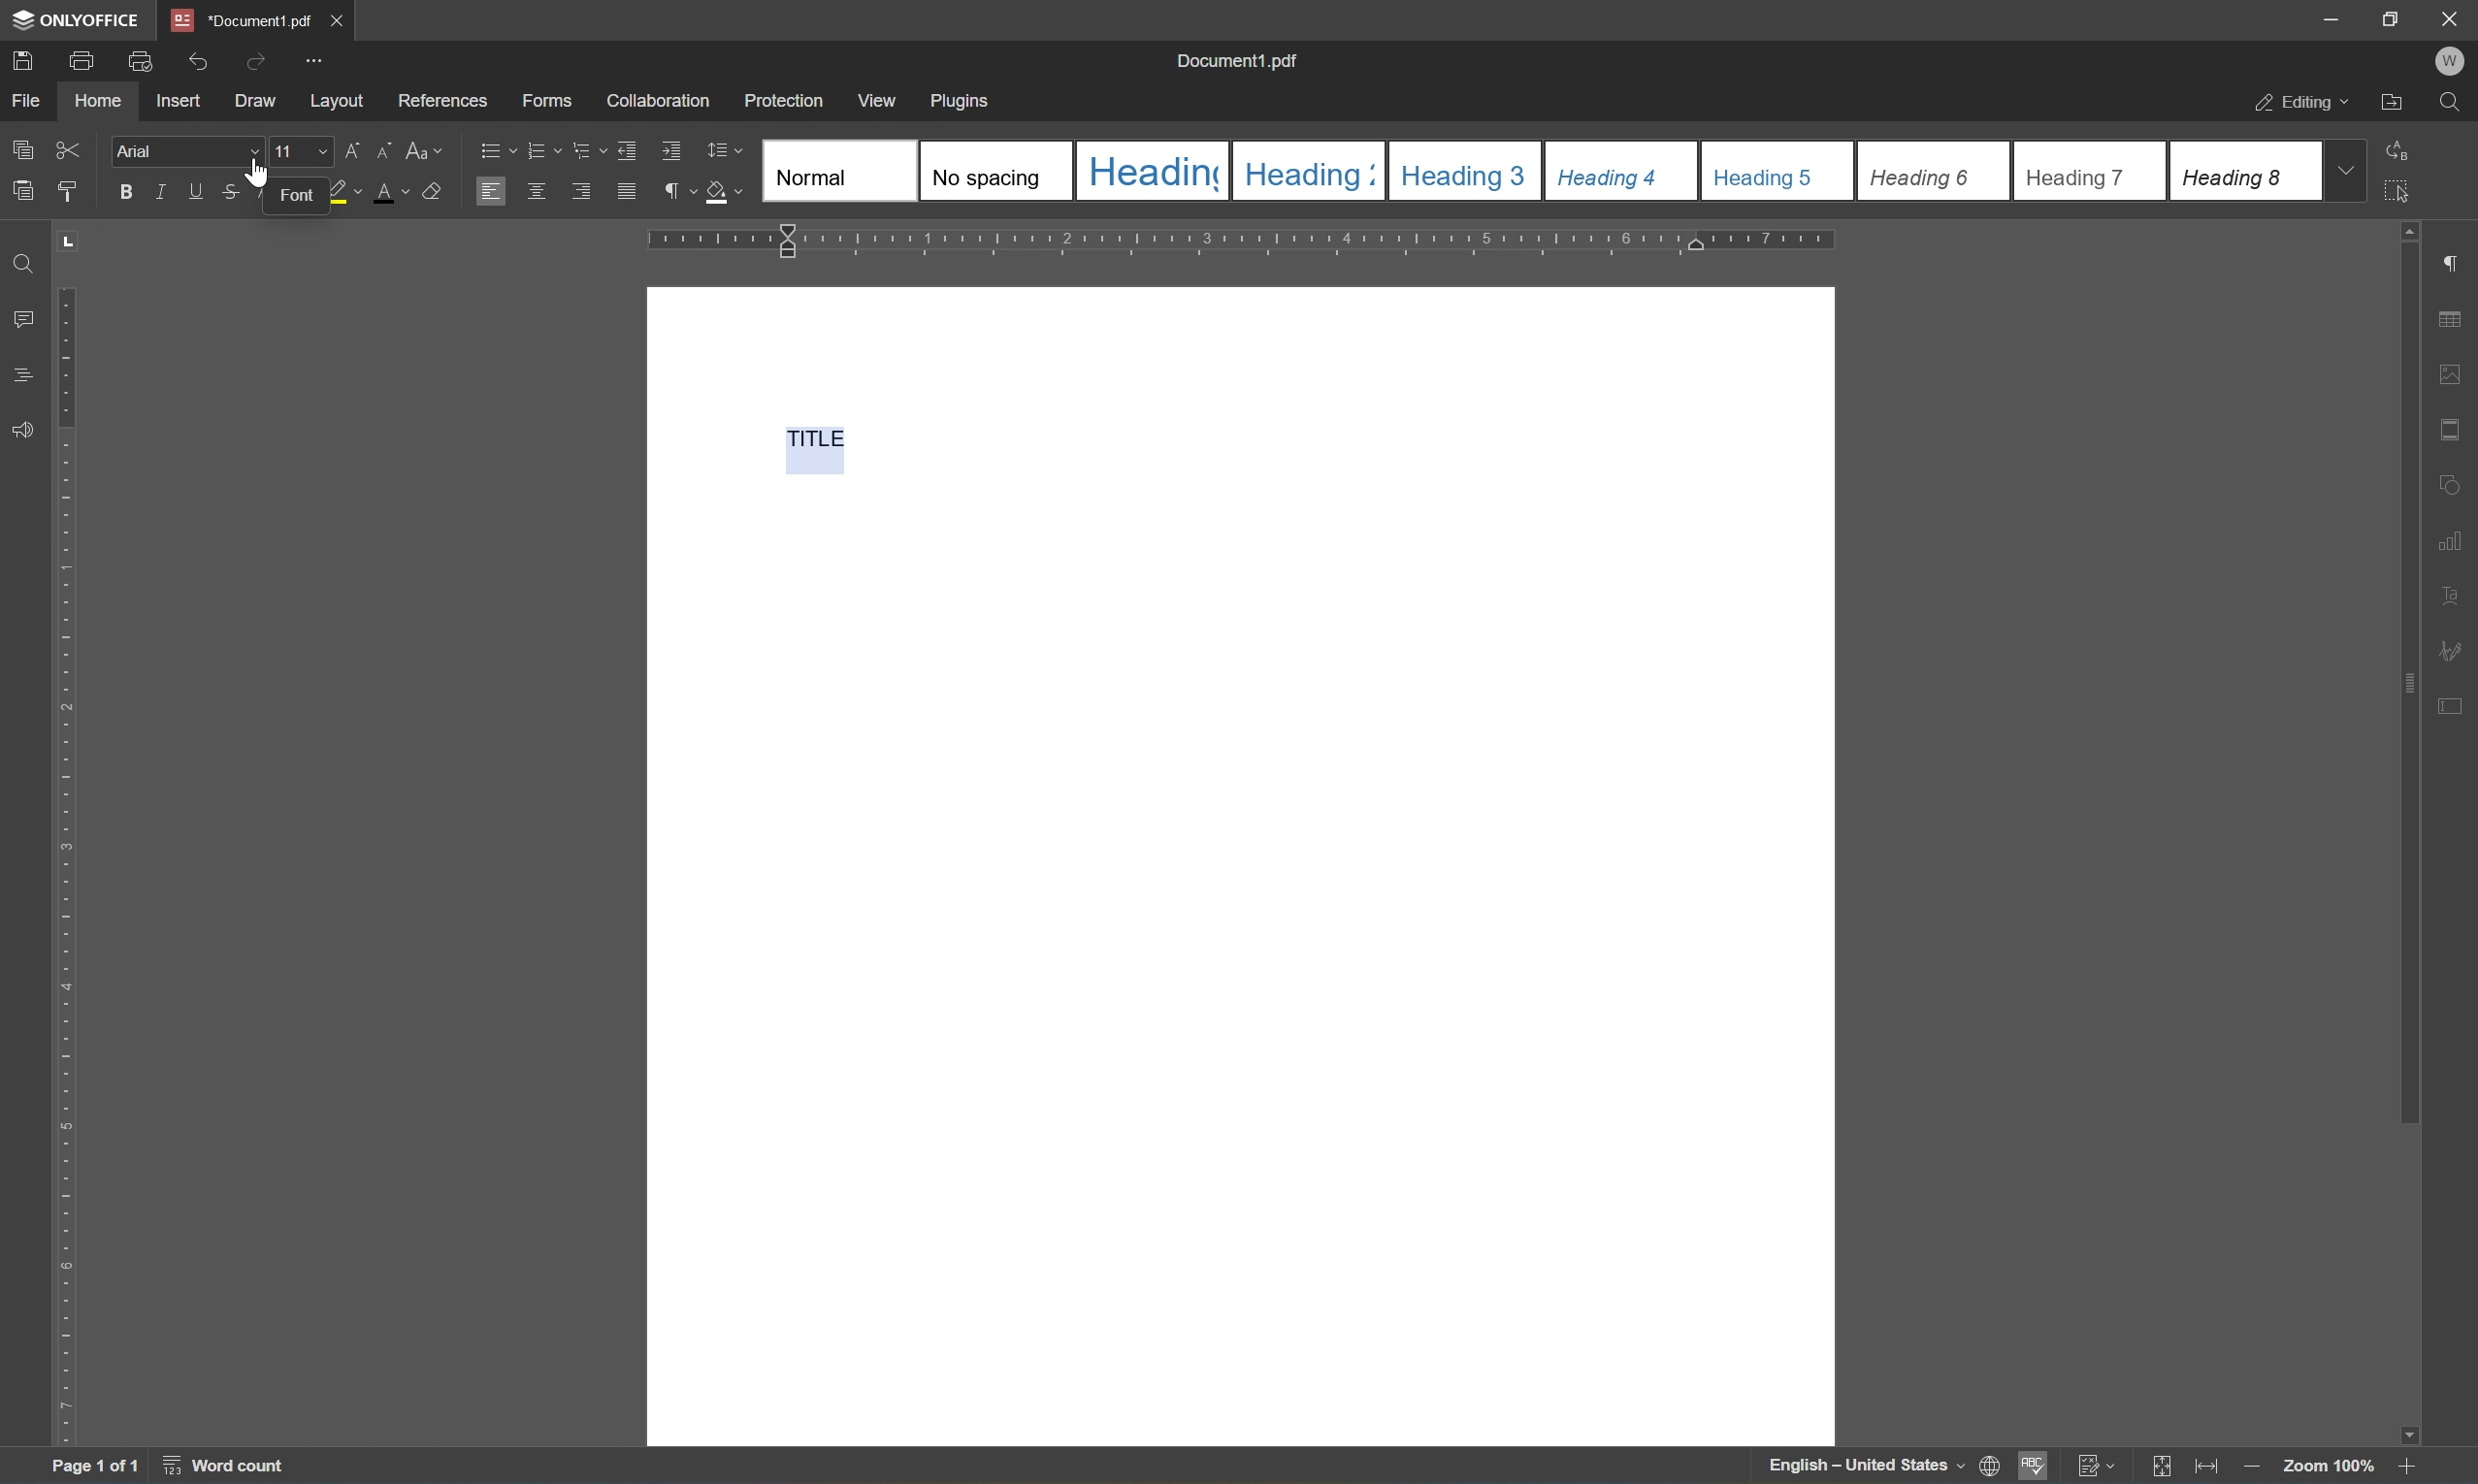  Describe the element at coordinates (350, 149) in the screenshot. I see `Increment font size` at that location.